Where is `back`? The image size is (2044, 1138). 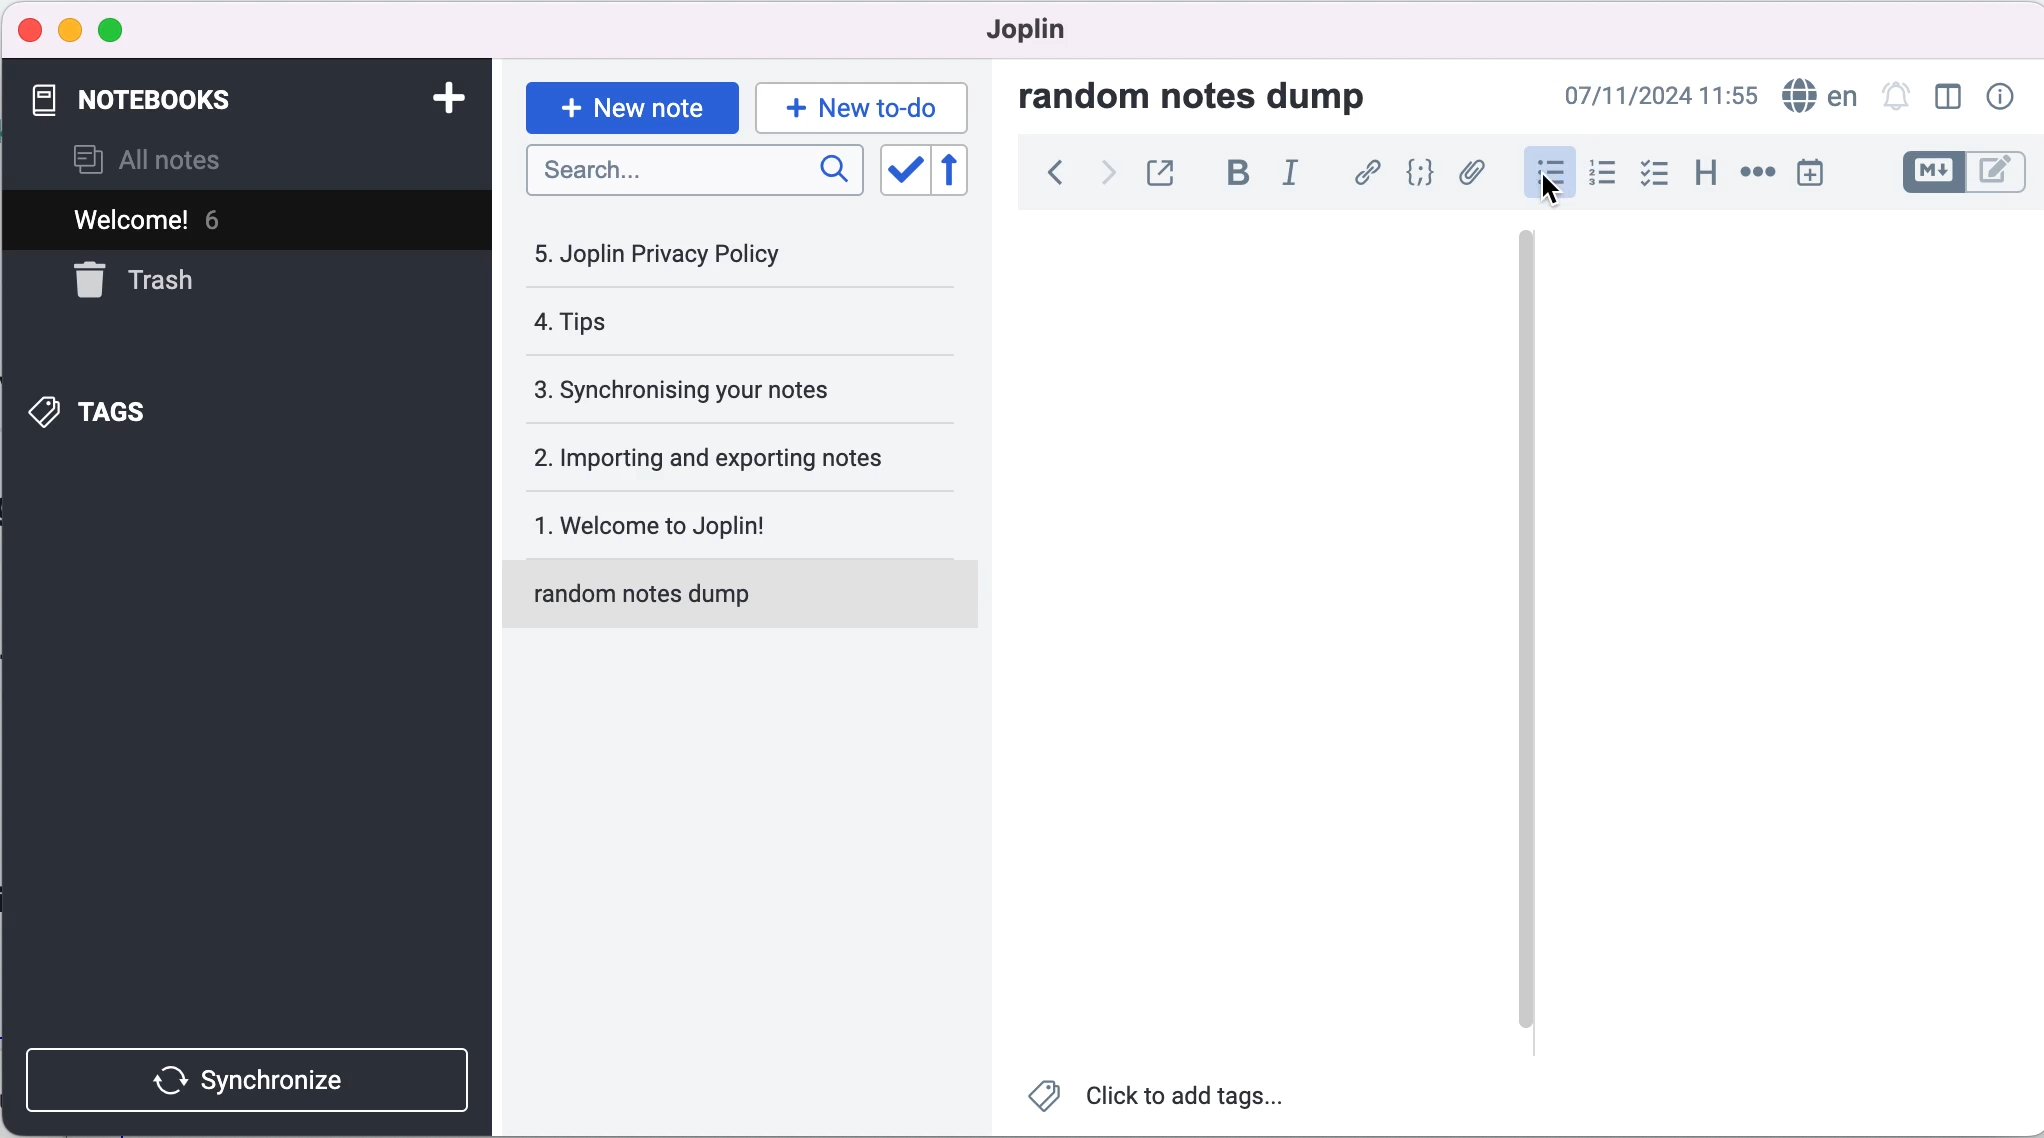 back is located at coordinates (1045, 179).